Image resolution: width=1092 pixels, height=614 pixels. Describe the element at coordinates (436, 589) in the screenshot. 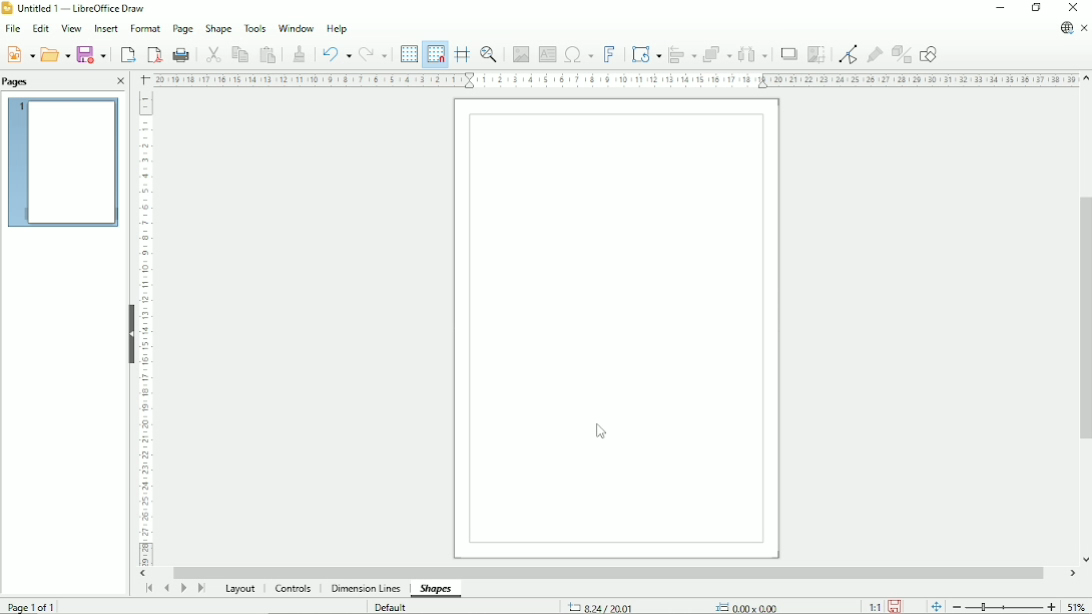

I see `Shapes` at that location.